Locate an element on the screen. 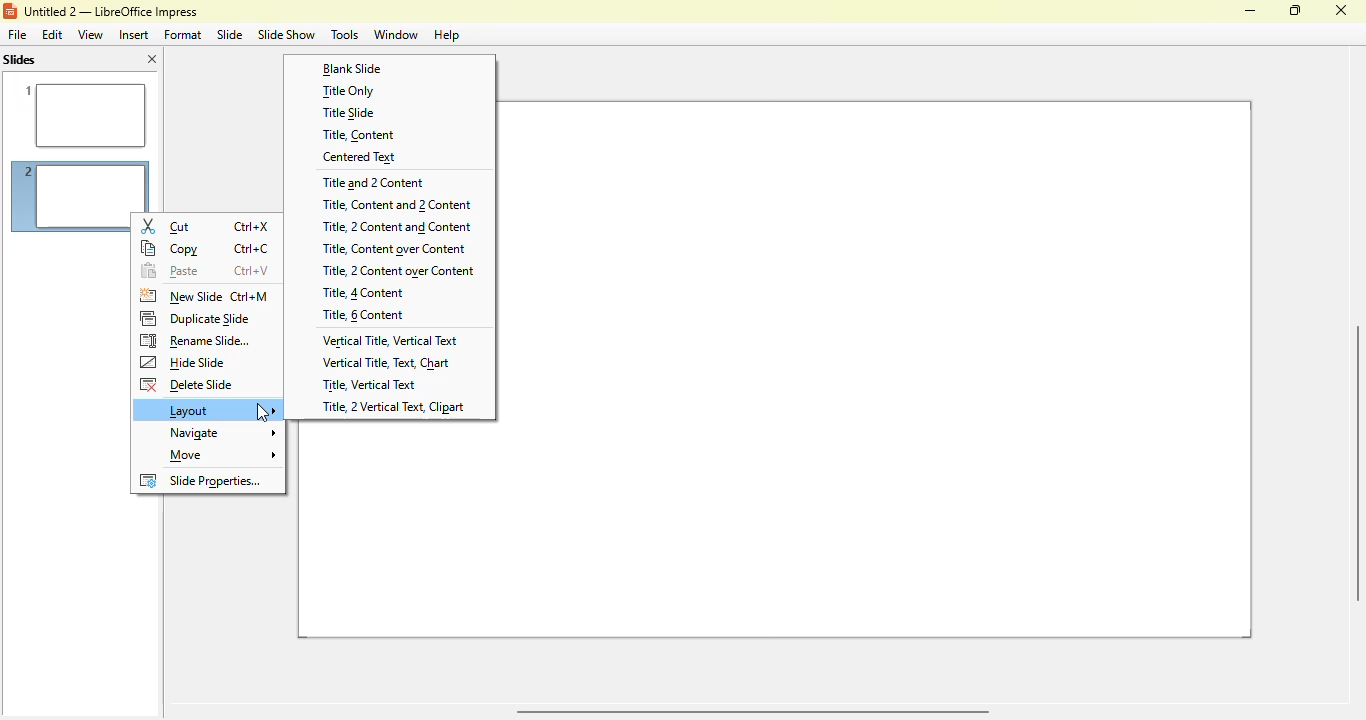  slide 2 is located at coordinates (877, 371).